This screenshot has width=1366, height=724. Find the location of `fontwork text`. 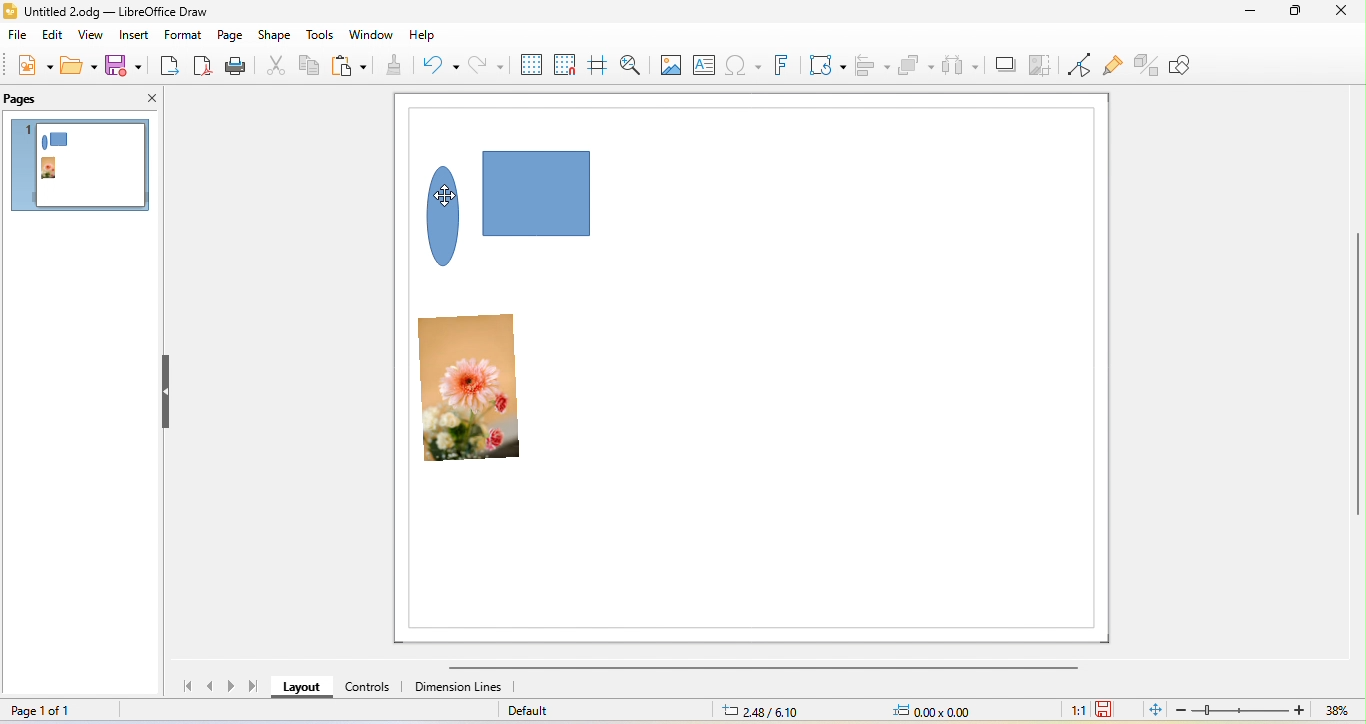

fontwork text is located at coordinates (788, 61).